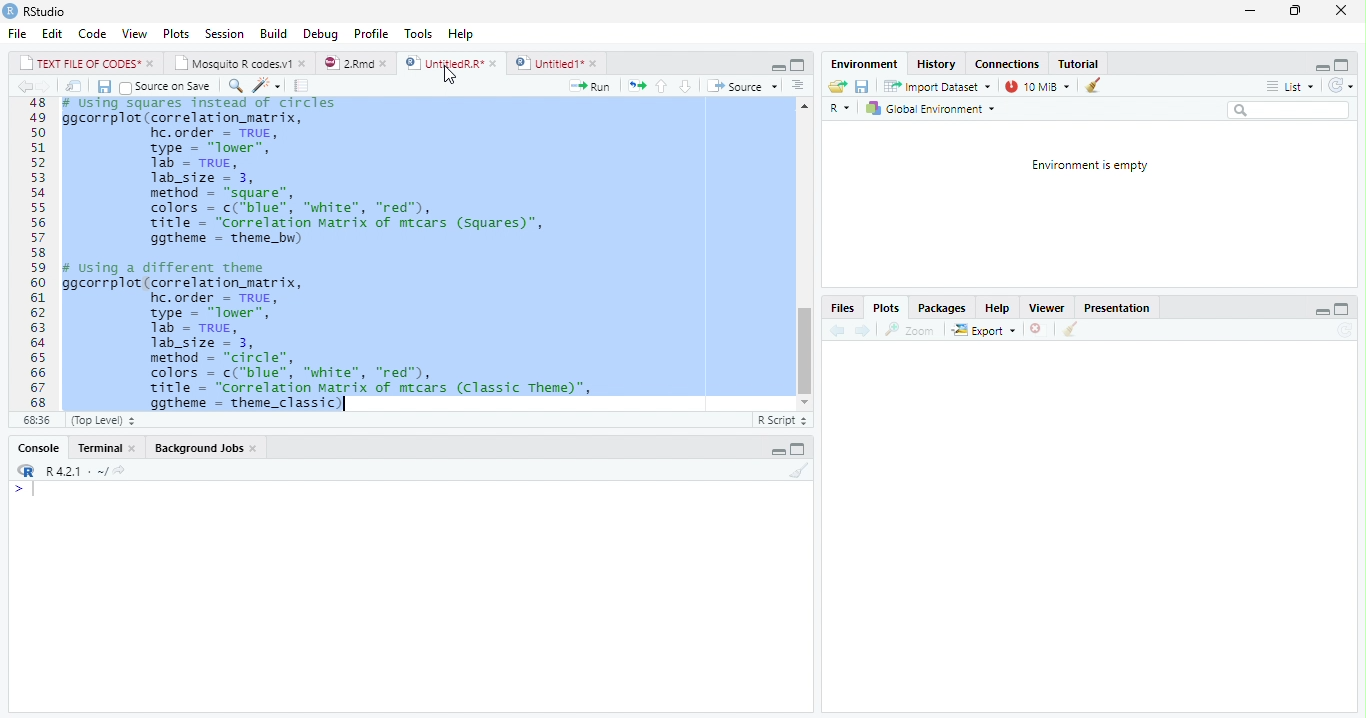 This screenshot has width=1366, height=718. What do you see at coordinates (683, 86) in the screenshot?
I see `go to next section/chunk` at bounding box center [683, 86].